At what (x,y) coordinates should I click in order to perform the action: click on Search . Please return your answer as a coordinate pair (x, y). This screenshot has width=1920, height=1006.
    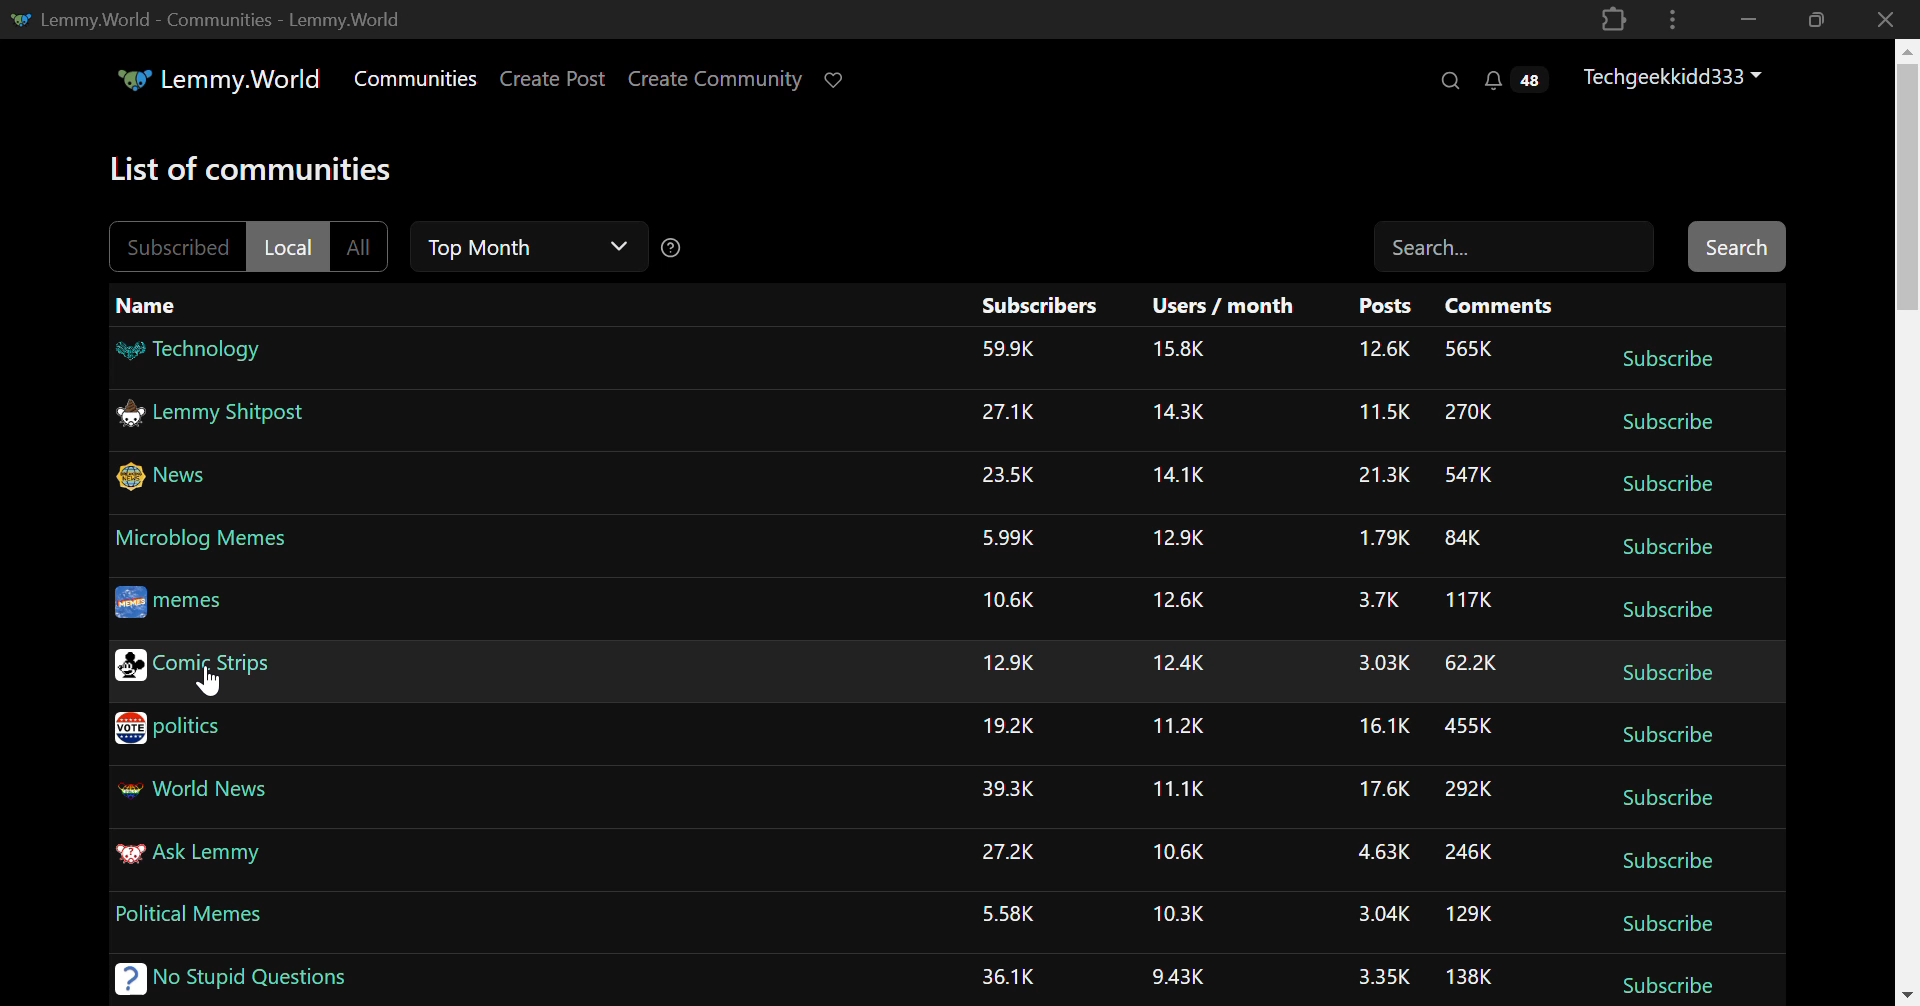
    Looking at the image, I should click on (1449, 80).